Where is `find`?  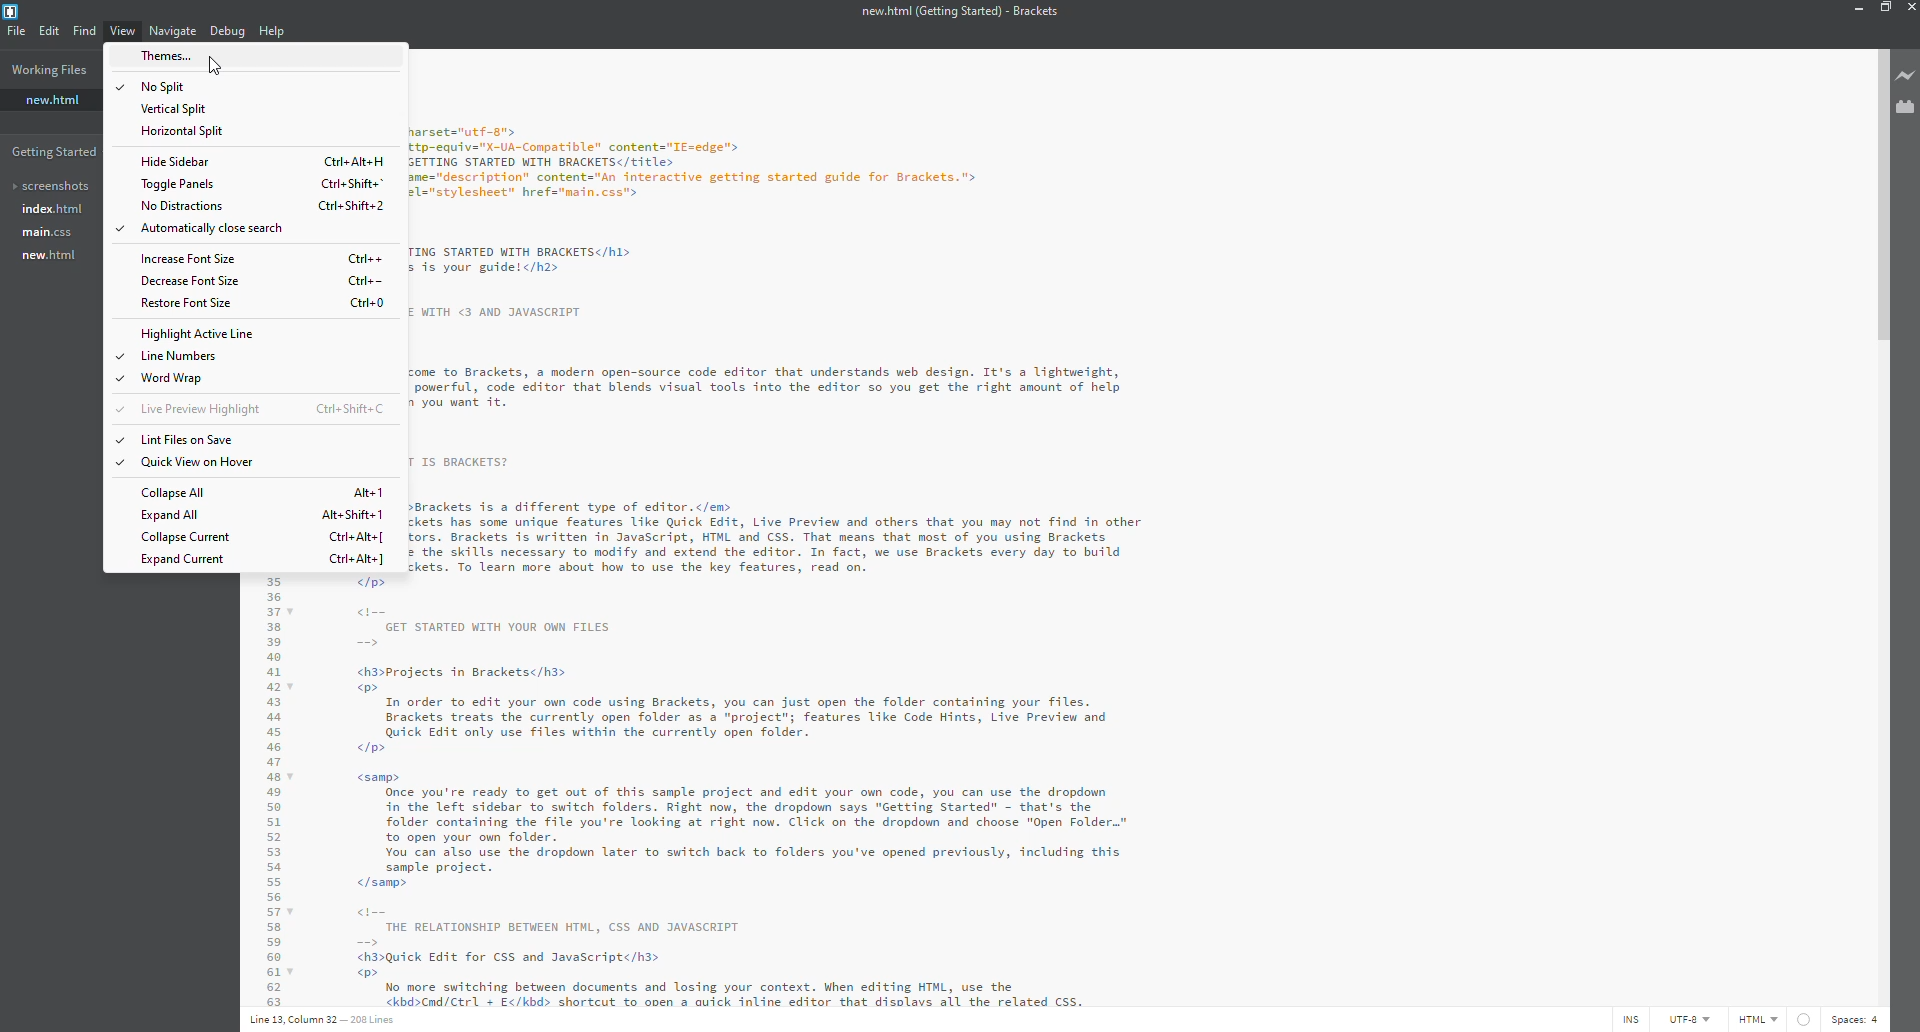 find is located at coordinates (83, 30).